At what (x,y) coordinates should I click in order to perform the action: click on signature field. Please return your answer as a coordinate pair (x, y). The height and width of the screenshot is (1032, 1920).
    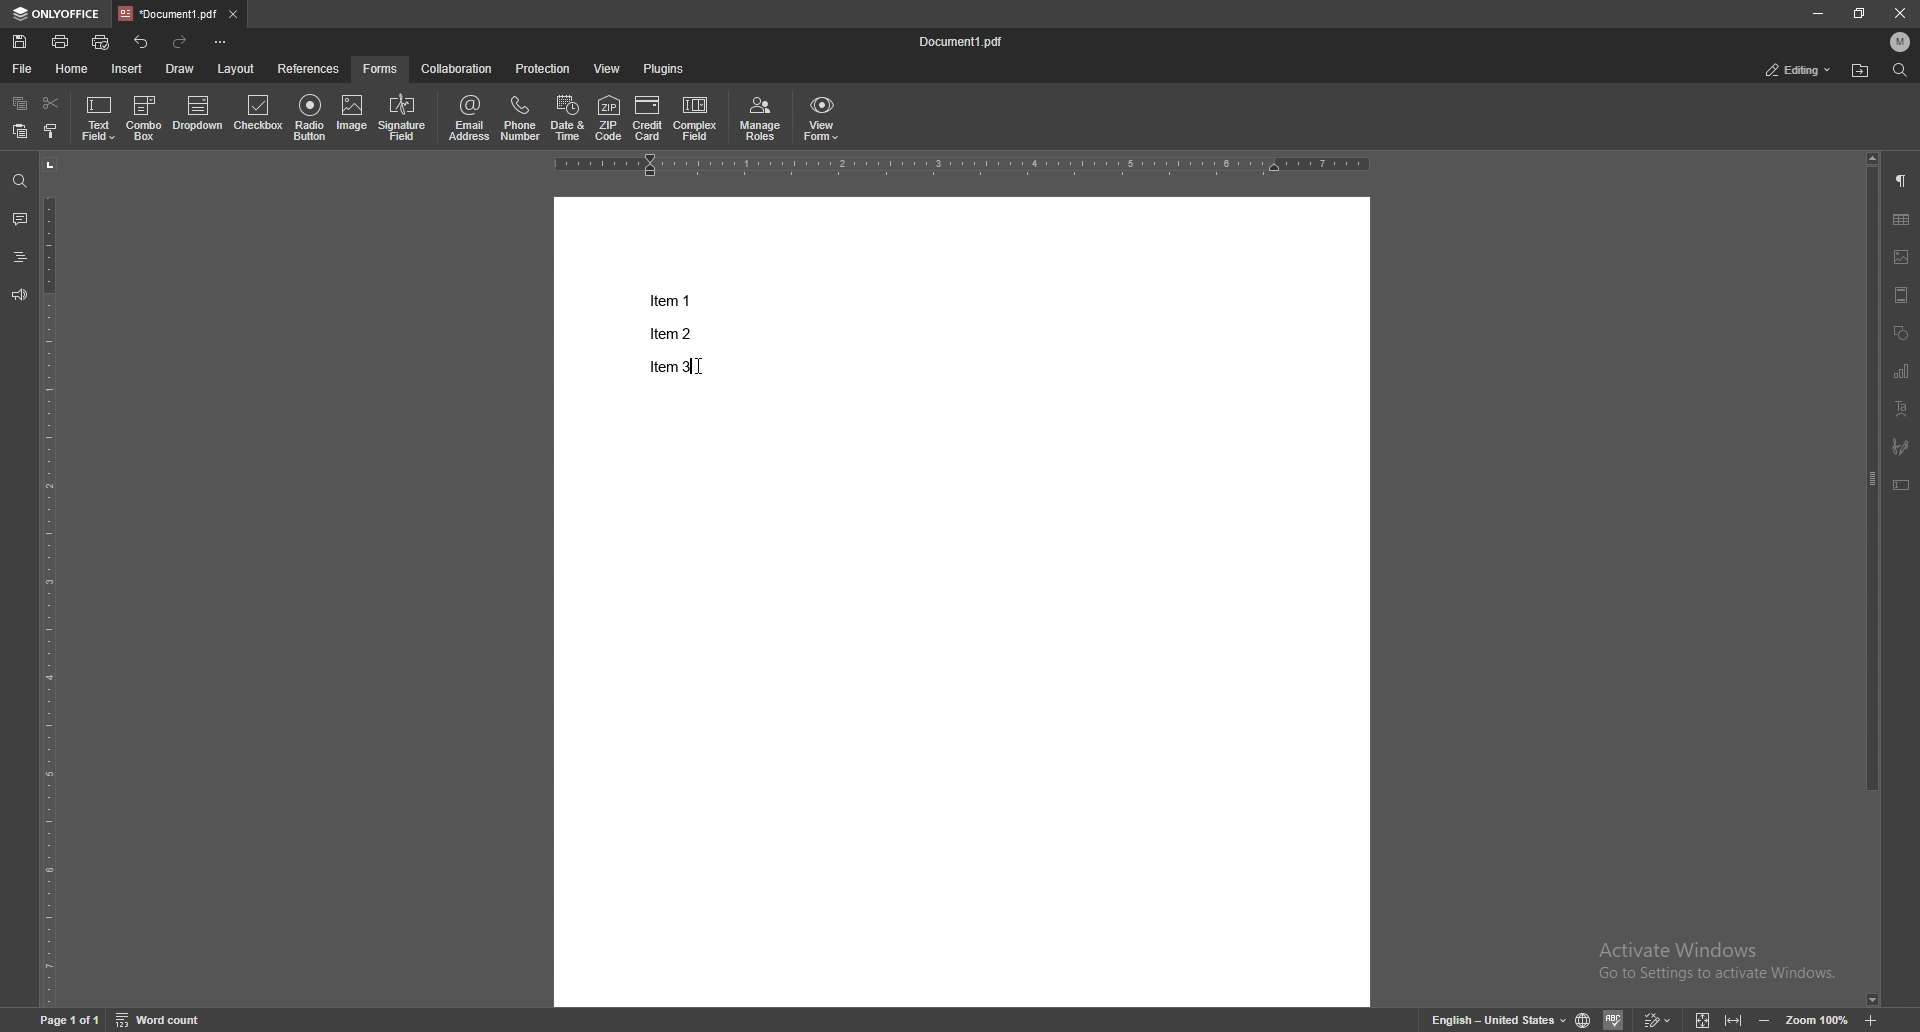
    Looking at the image, I should click on (1901, 446).